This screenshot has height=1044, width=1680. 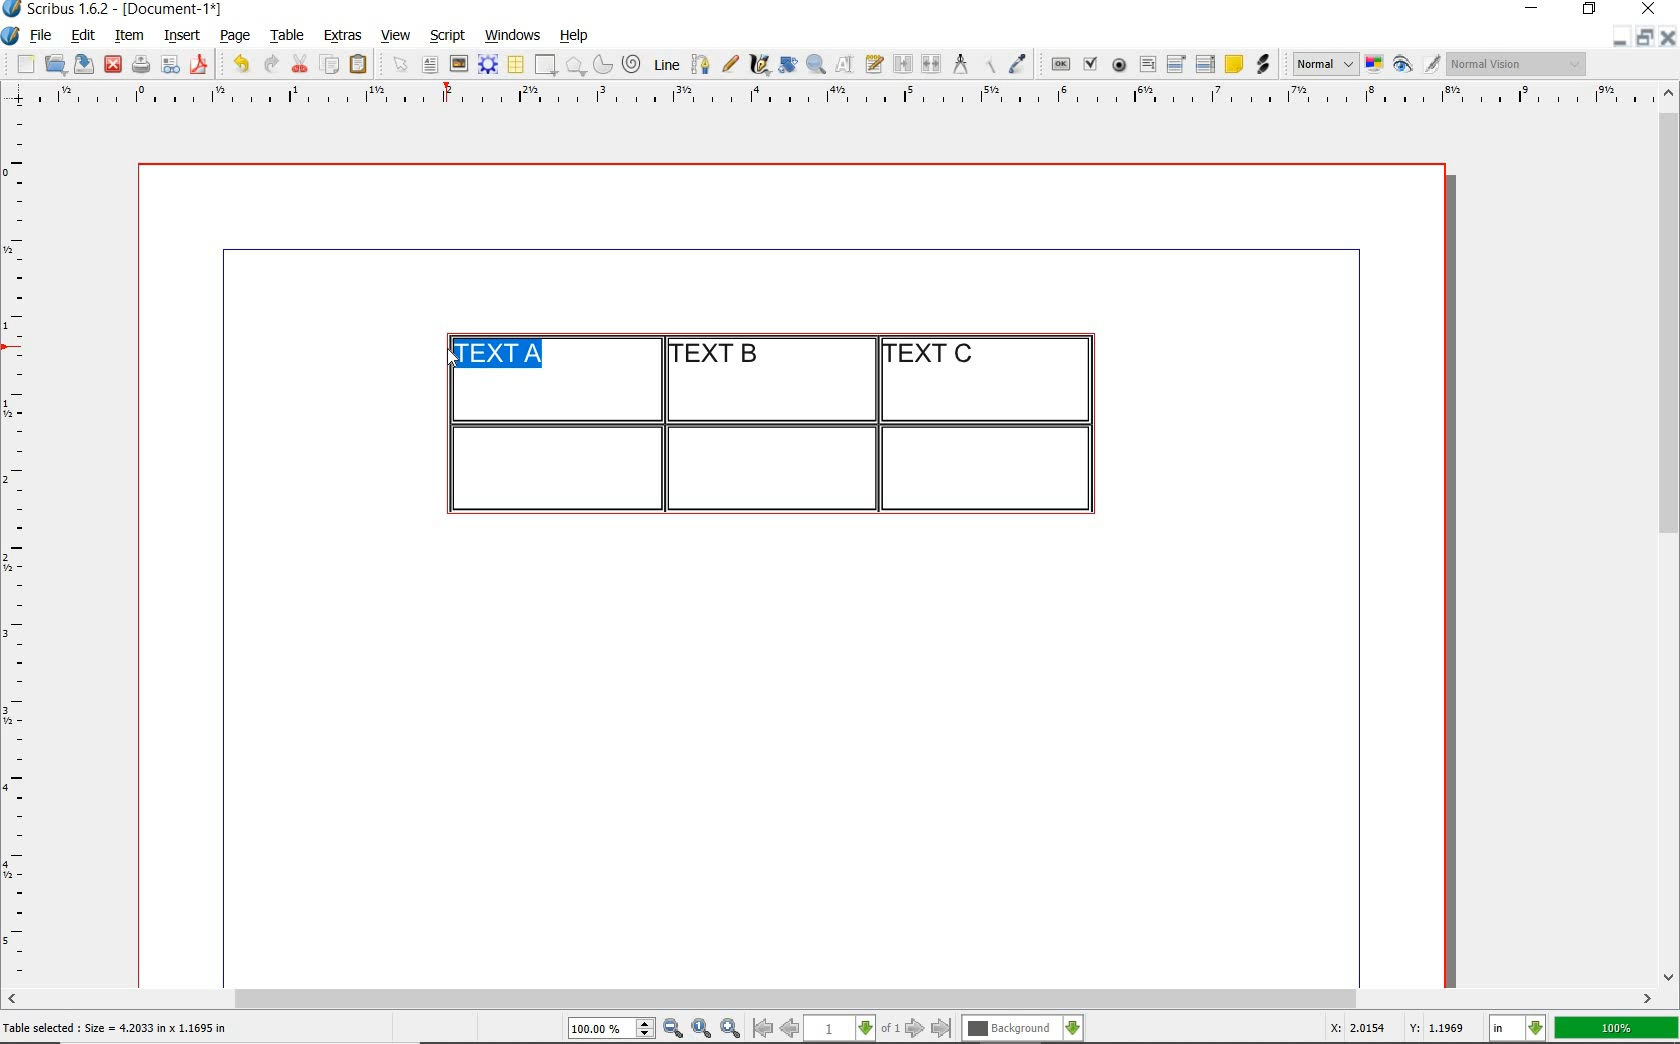 What do you see at coordinates (1147, 66) in the screenshot?
I see `pdf text field` at bounding box center [1147, 66].